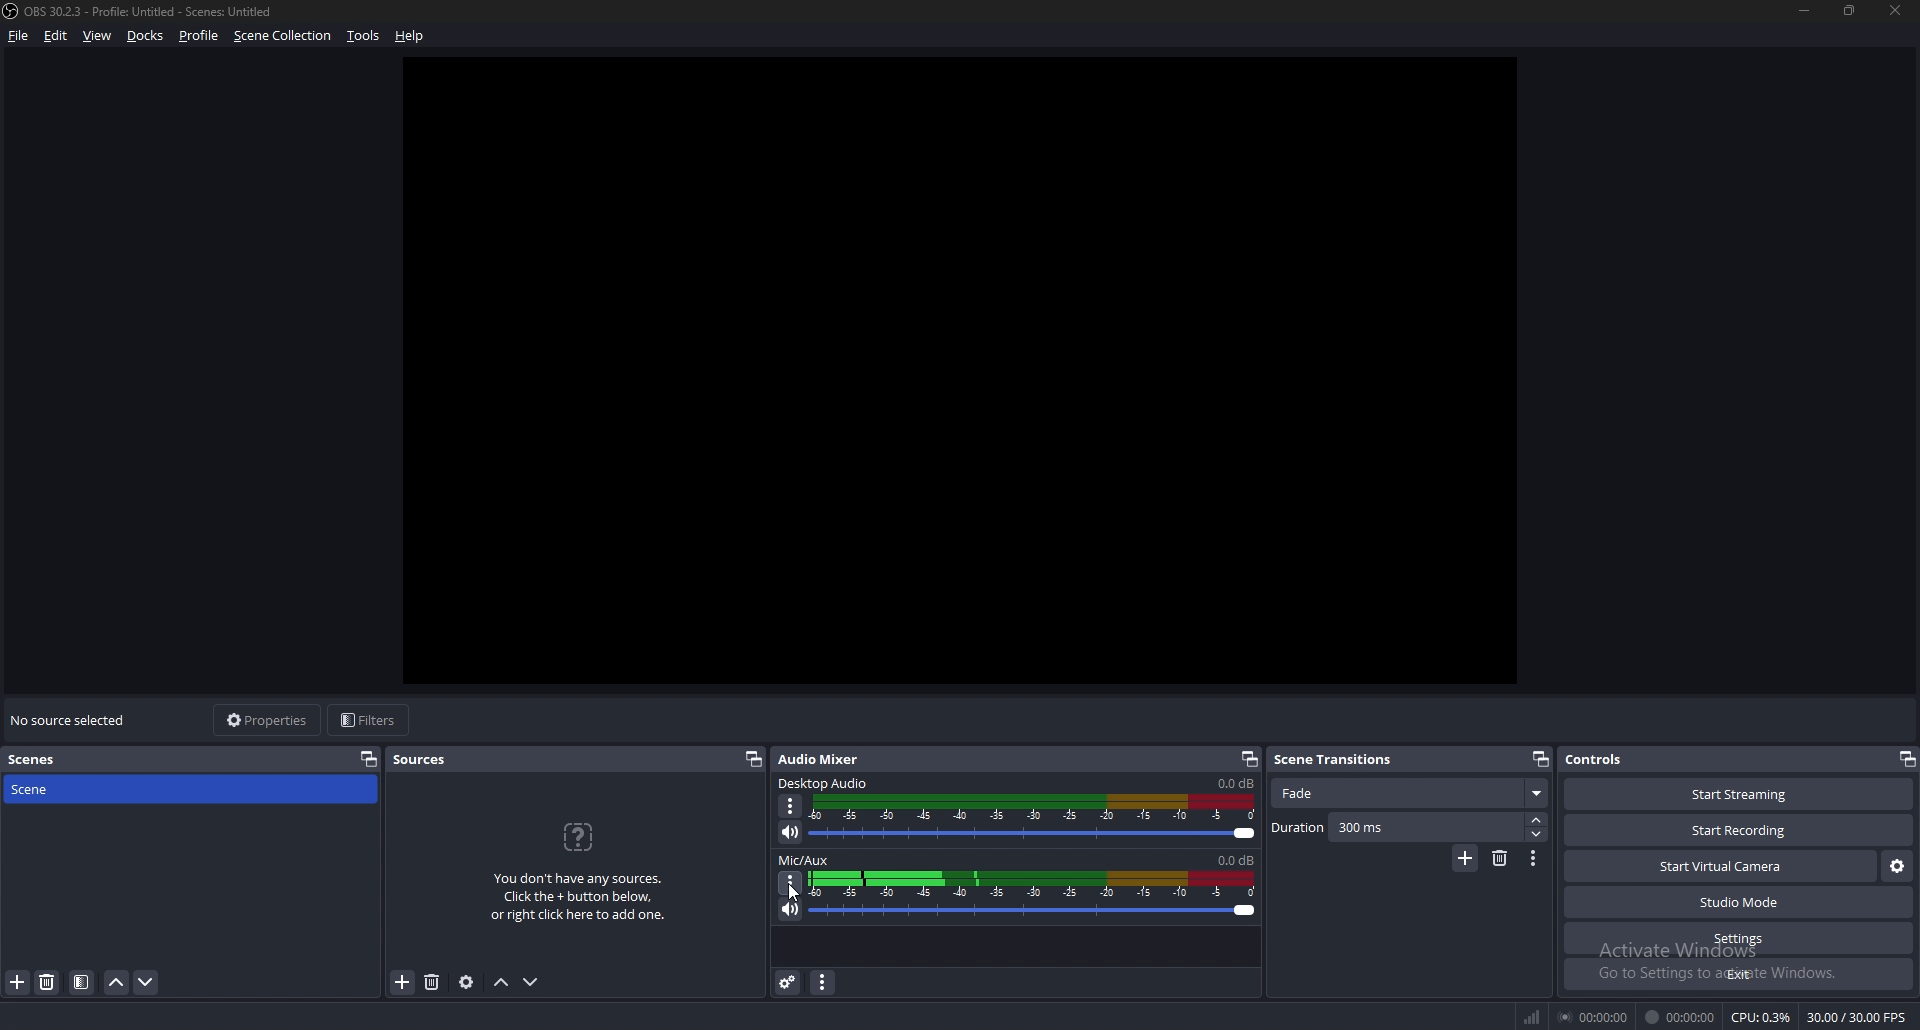  What do you see at coordinates (70, 719) in the screenshot?
I see `no source selected` at bounding box center [70, 719].